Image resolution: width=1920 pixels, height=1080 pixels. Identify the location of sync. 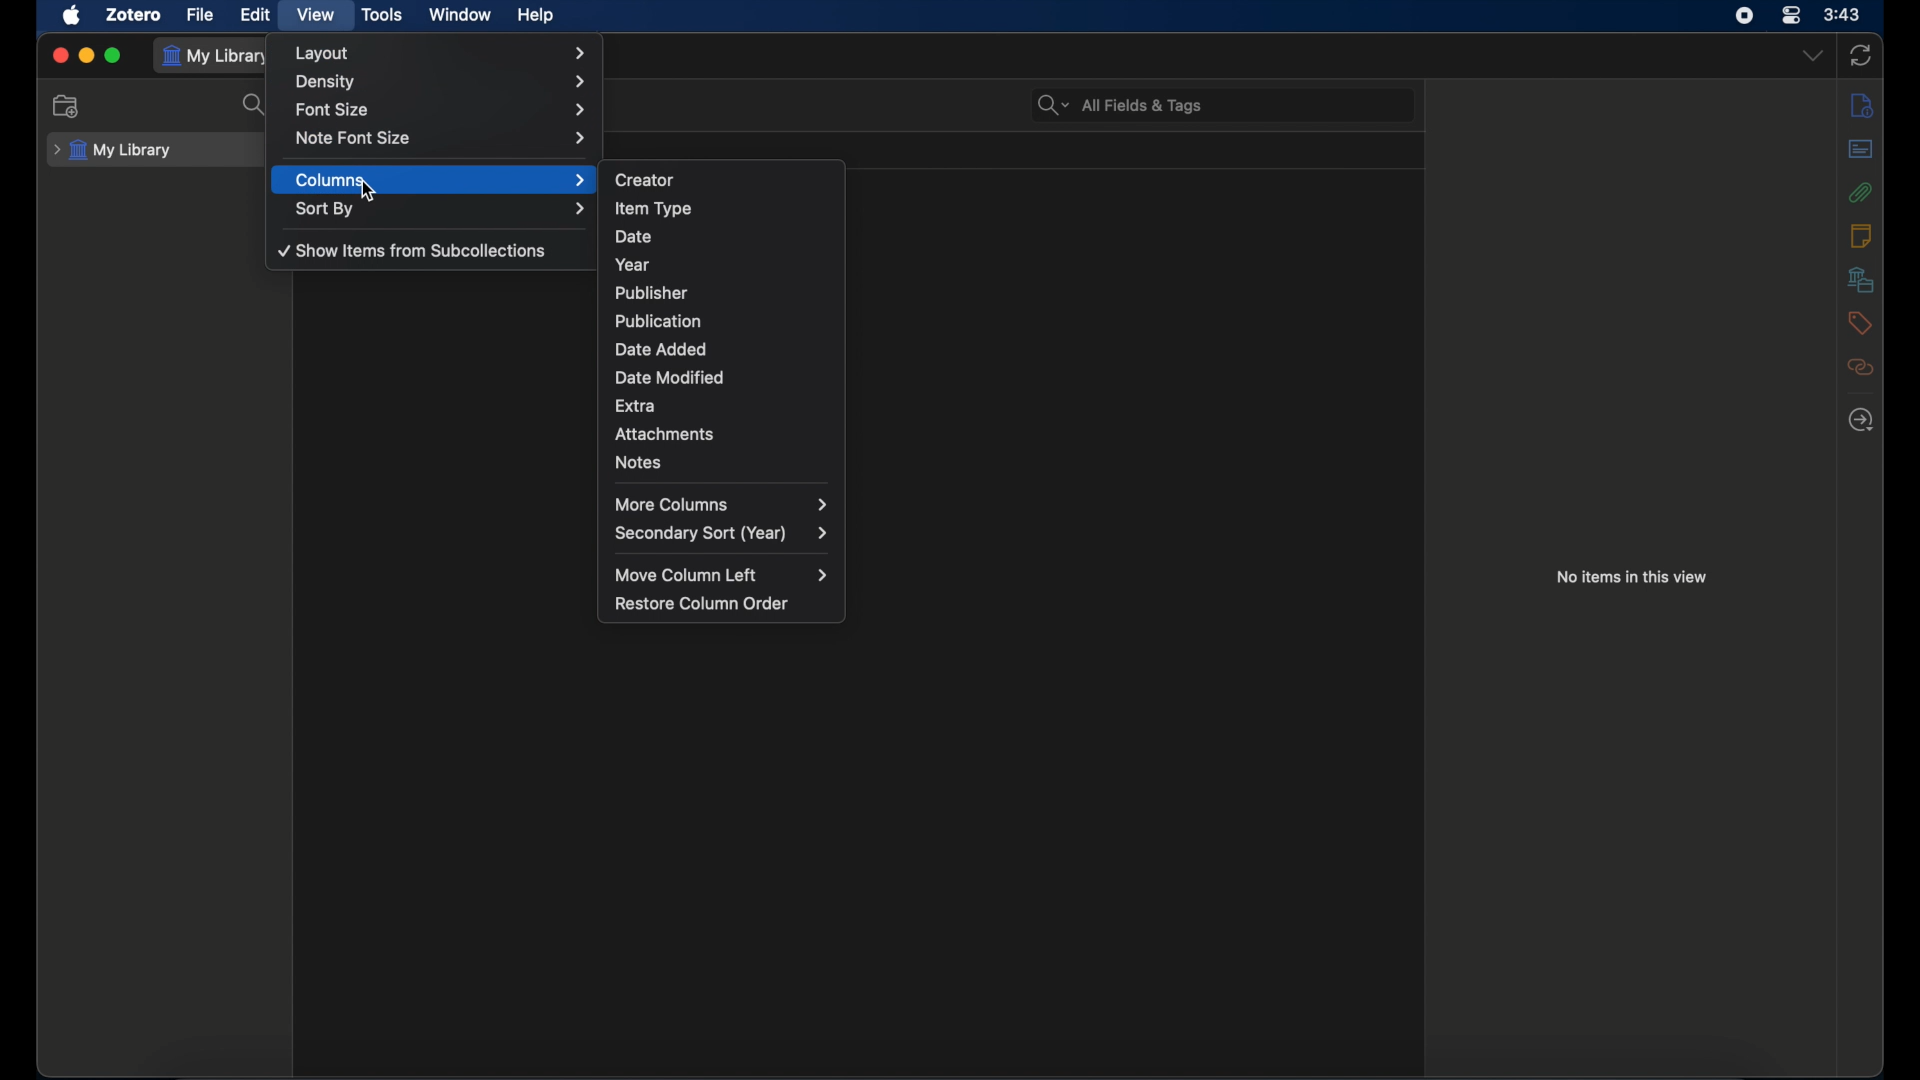
(1861, 55).